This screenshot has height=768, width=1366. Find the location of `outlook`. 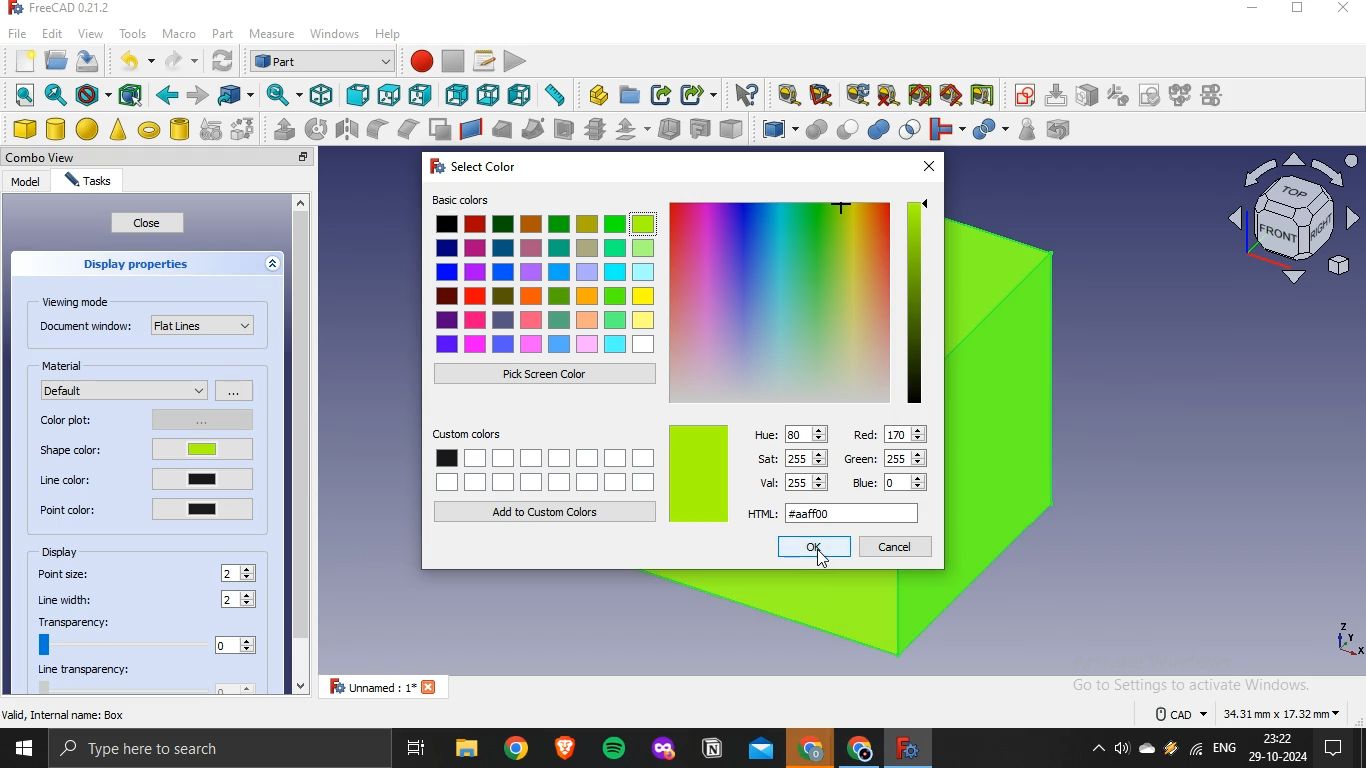

outlook is located at coordinates (762, 751).